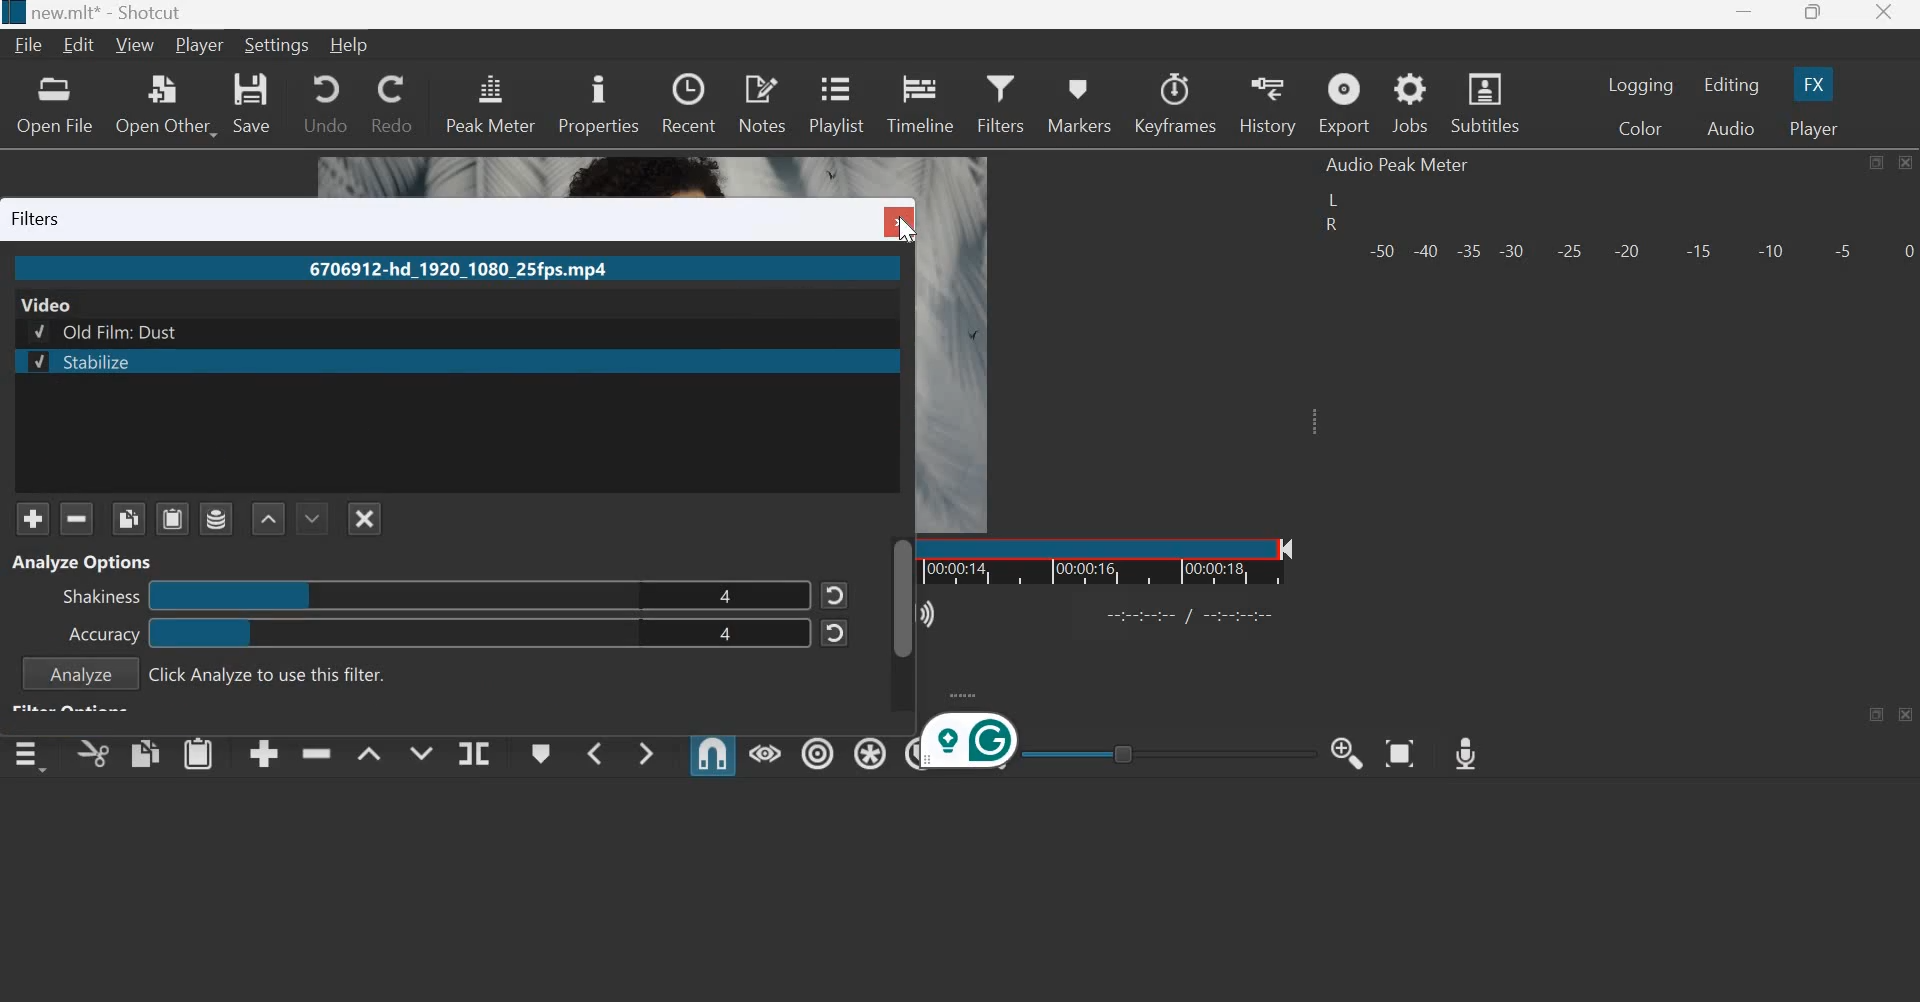  I want to click on Playlist, so click(838, 103).